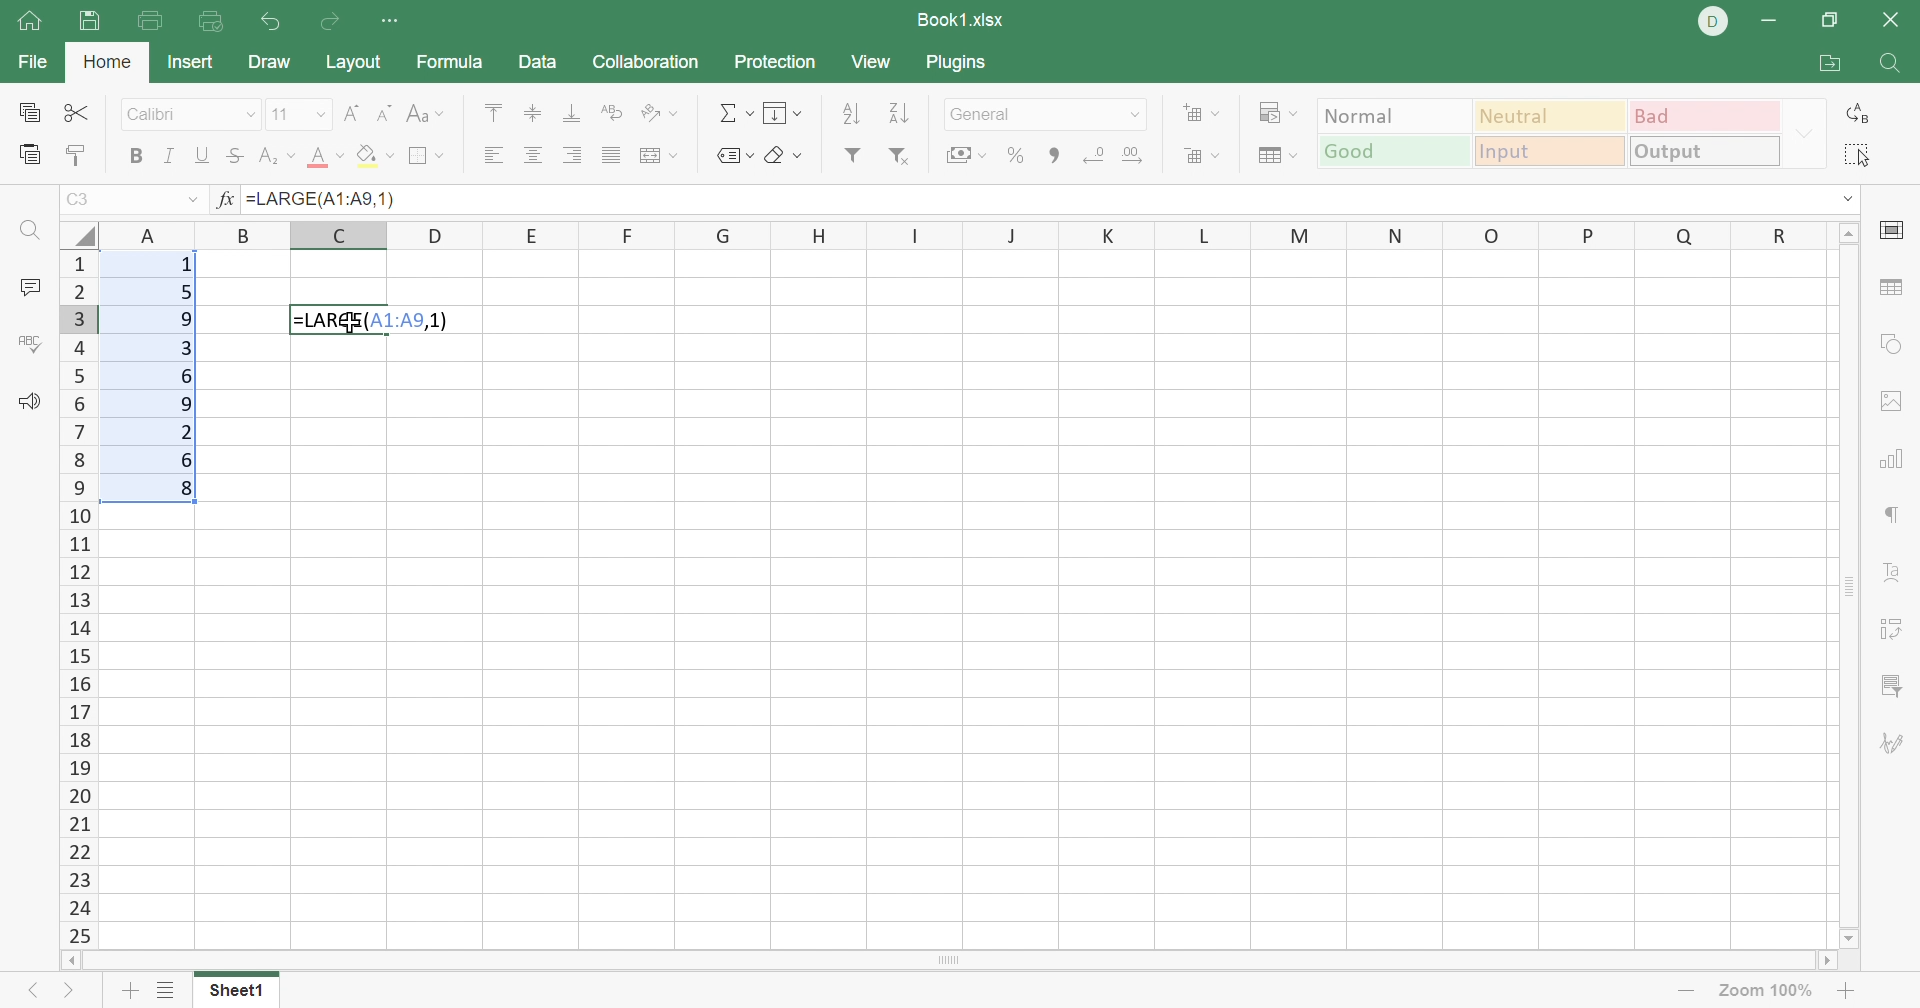  What do you see at coordinates (332, 25) in the screenshot?
I see `Redo` at bounding box center [332, 25].